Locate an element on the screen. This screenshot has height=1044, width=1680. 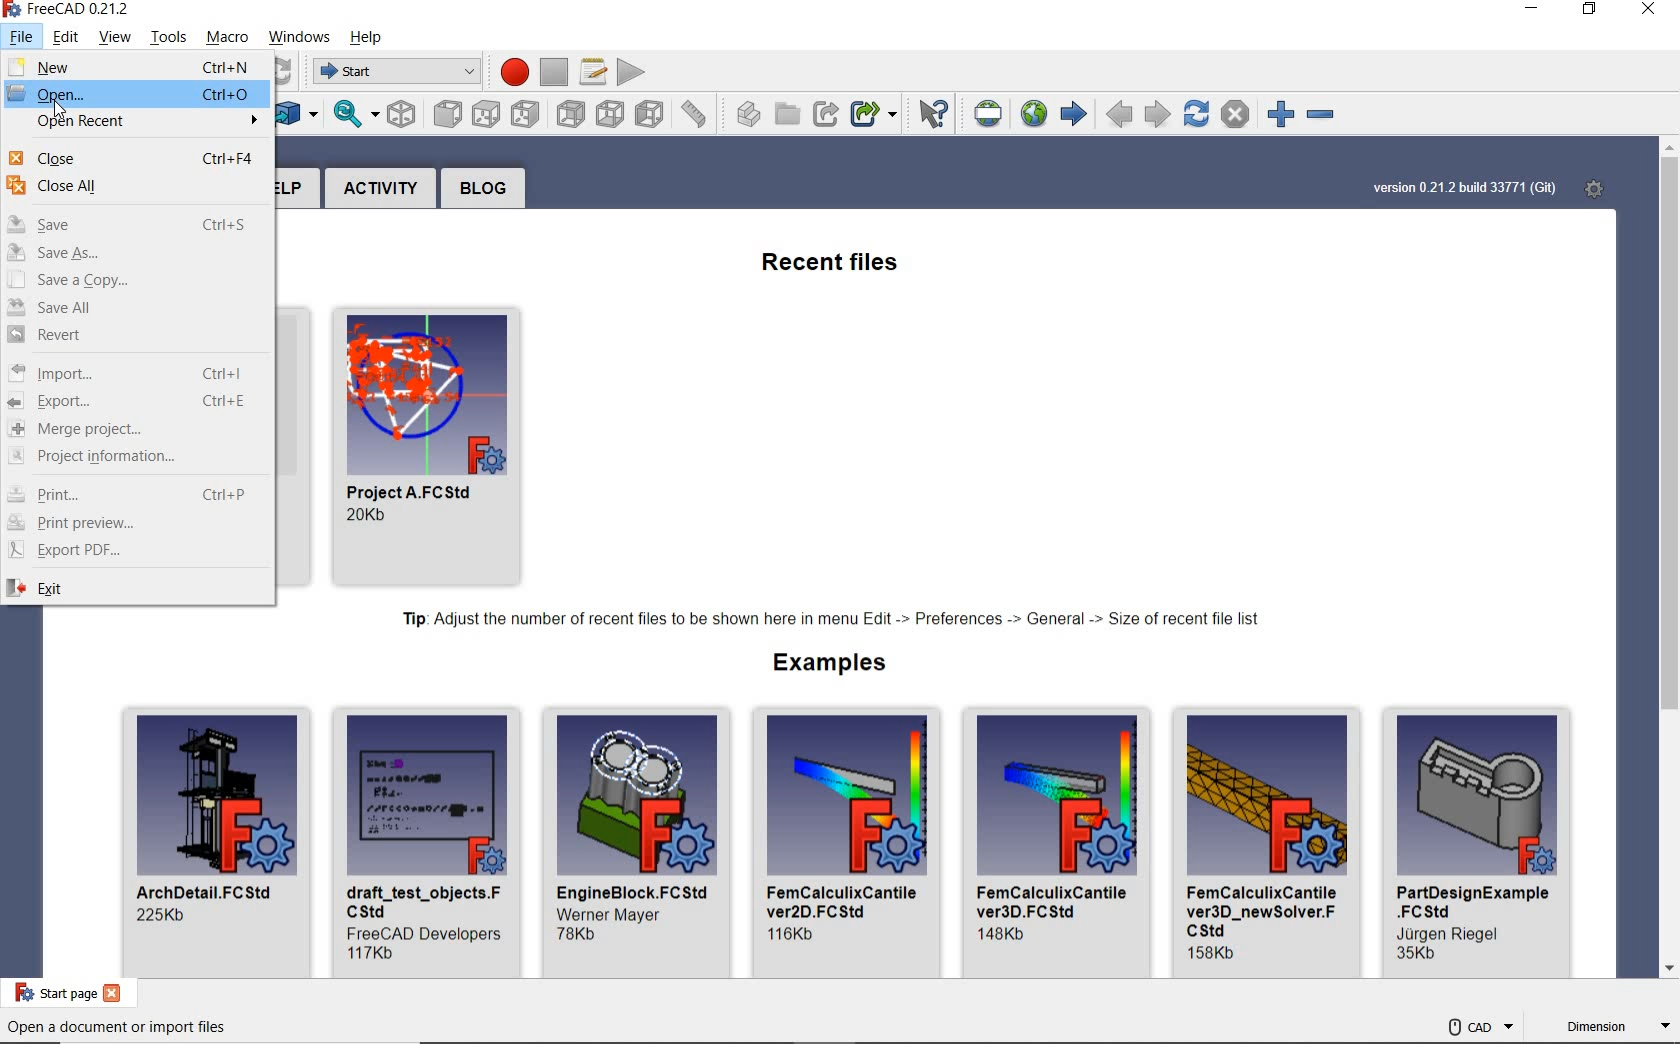
NEW is located at coordinates (78, 67).